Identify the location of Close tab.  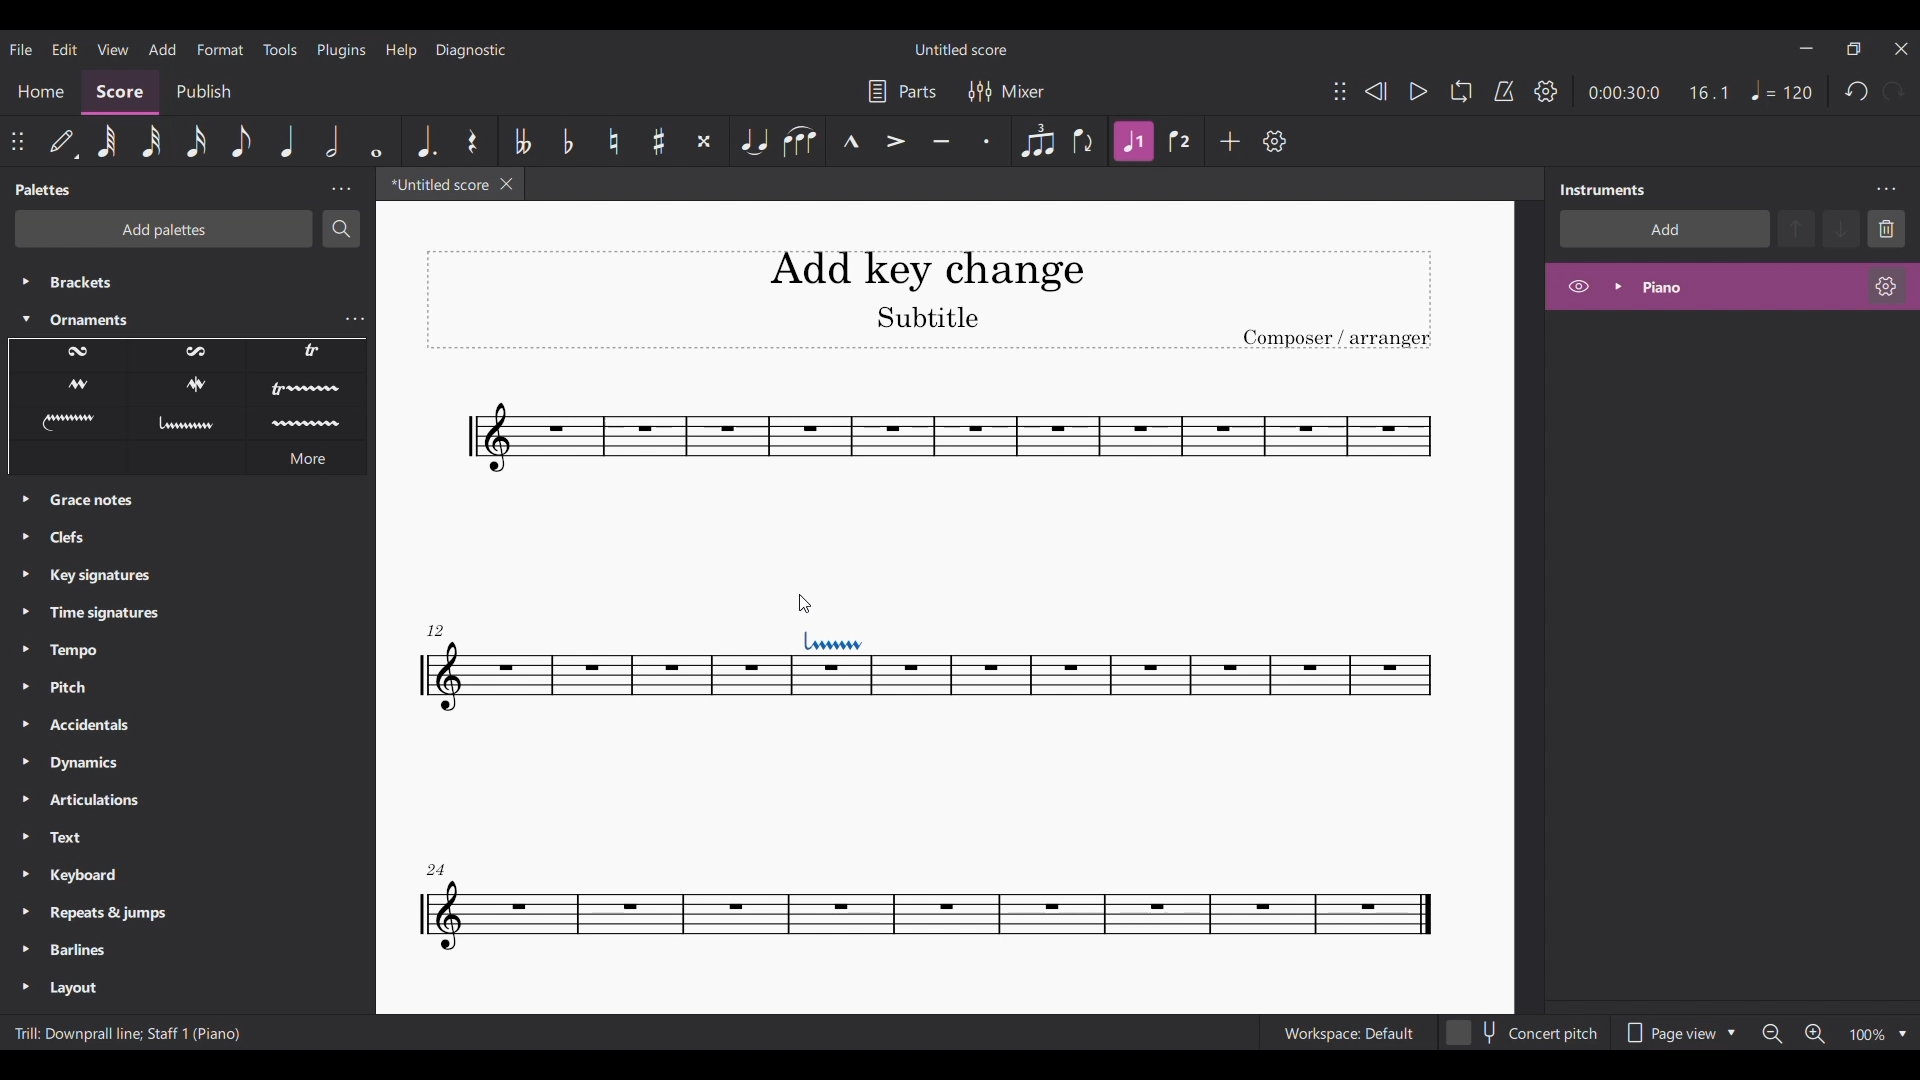
(507, 184).